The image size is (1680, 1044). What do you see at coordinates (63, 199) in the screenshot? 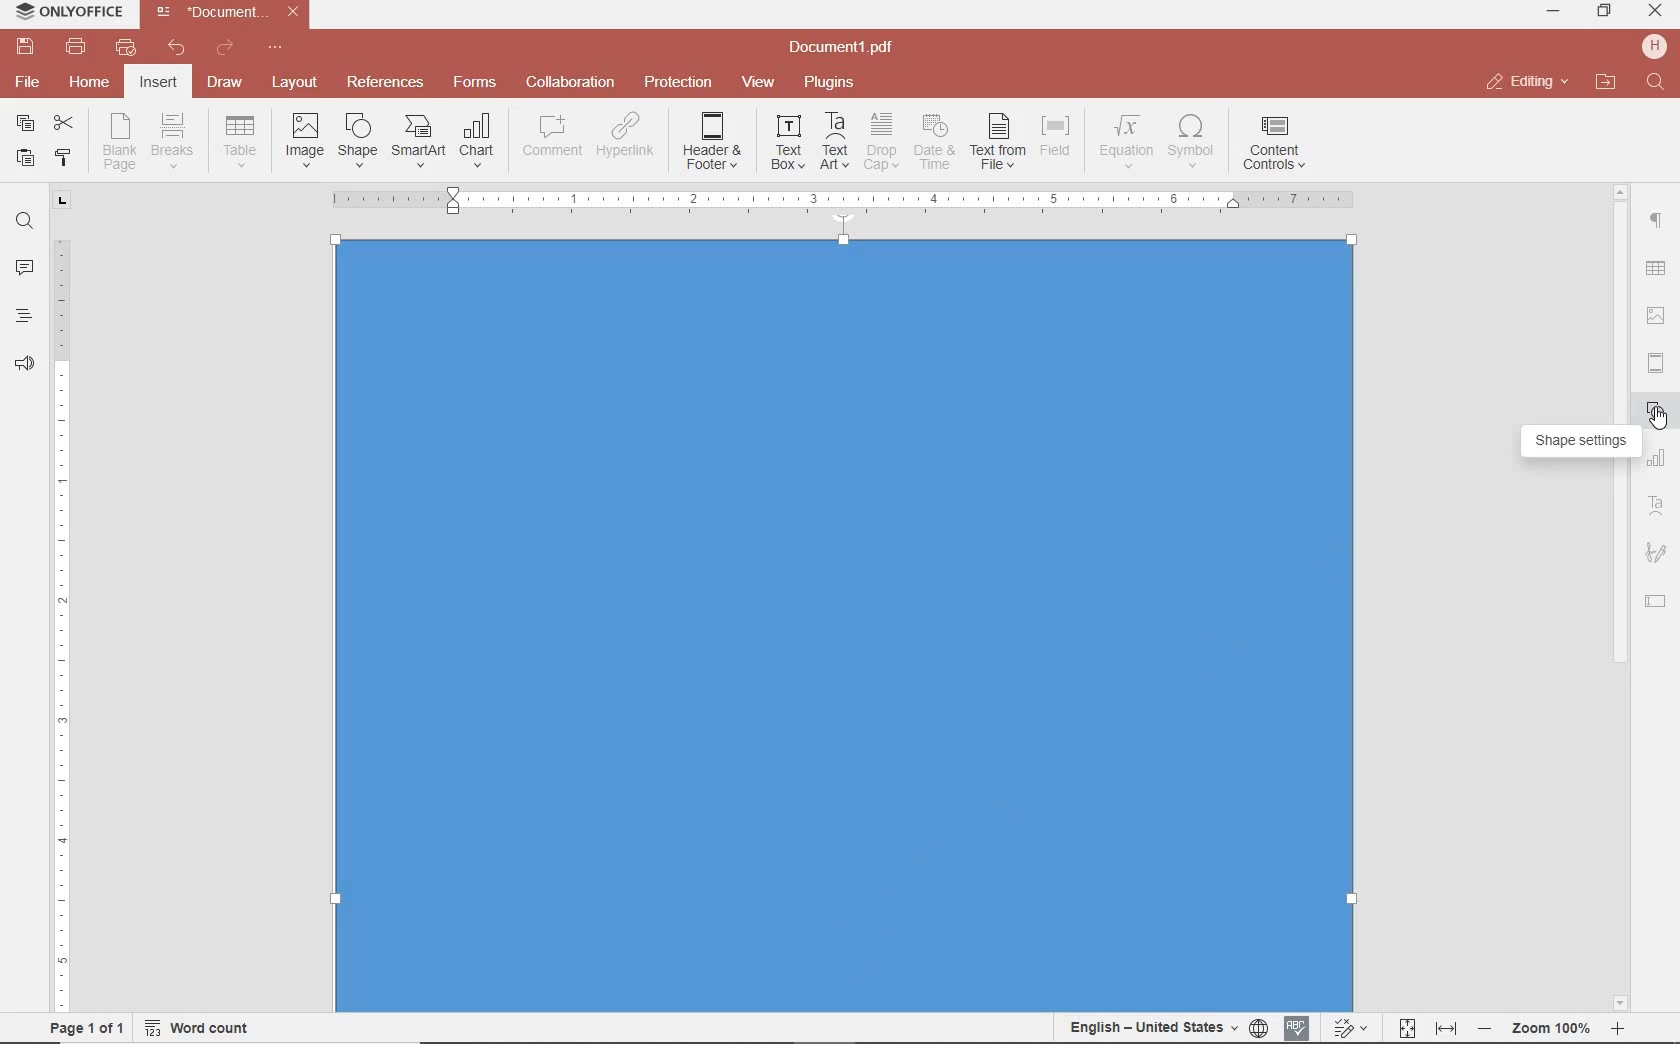
I see `tab stop` at bounding box center [63, 199].